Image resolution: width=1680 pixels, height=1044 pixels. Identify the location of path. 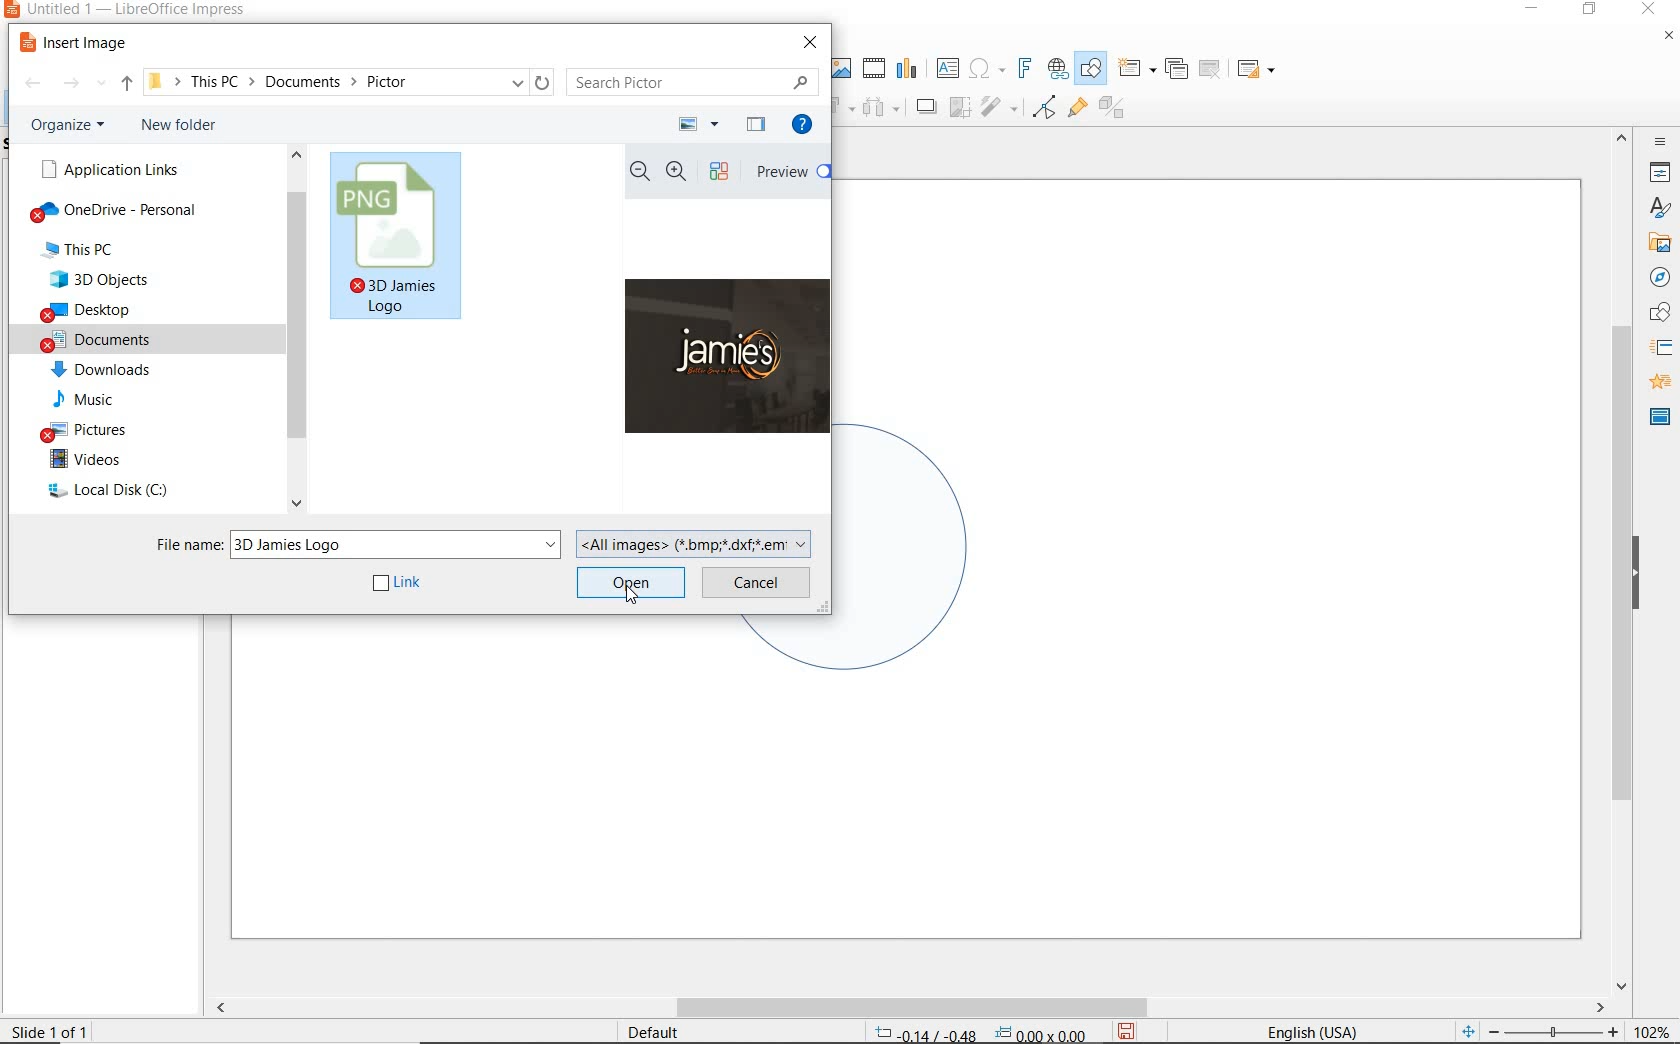
(348, 81).